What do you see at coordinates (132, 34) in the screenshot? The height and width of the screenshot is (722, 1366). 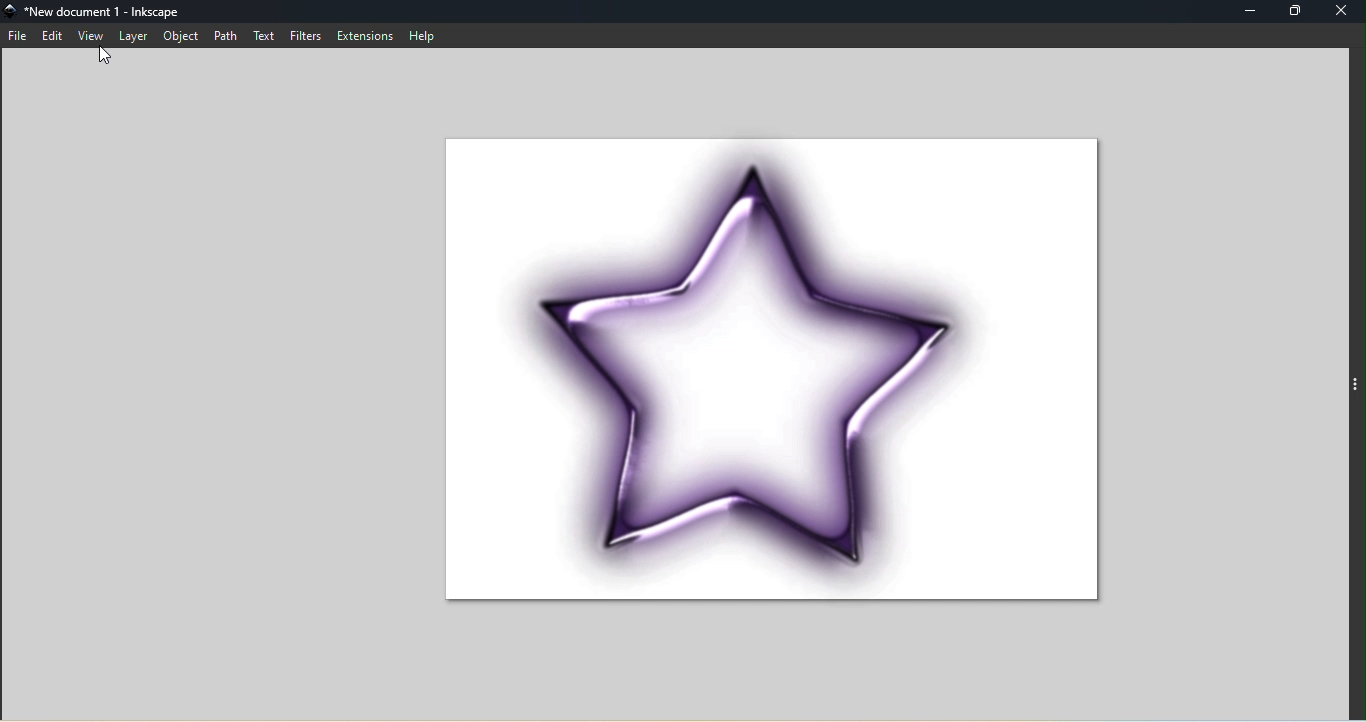 I see `Layer` at bounding box center [132, 34].